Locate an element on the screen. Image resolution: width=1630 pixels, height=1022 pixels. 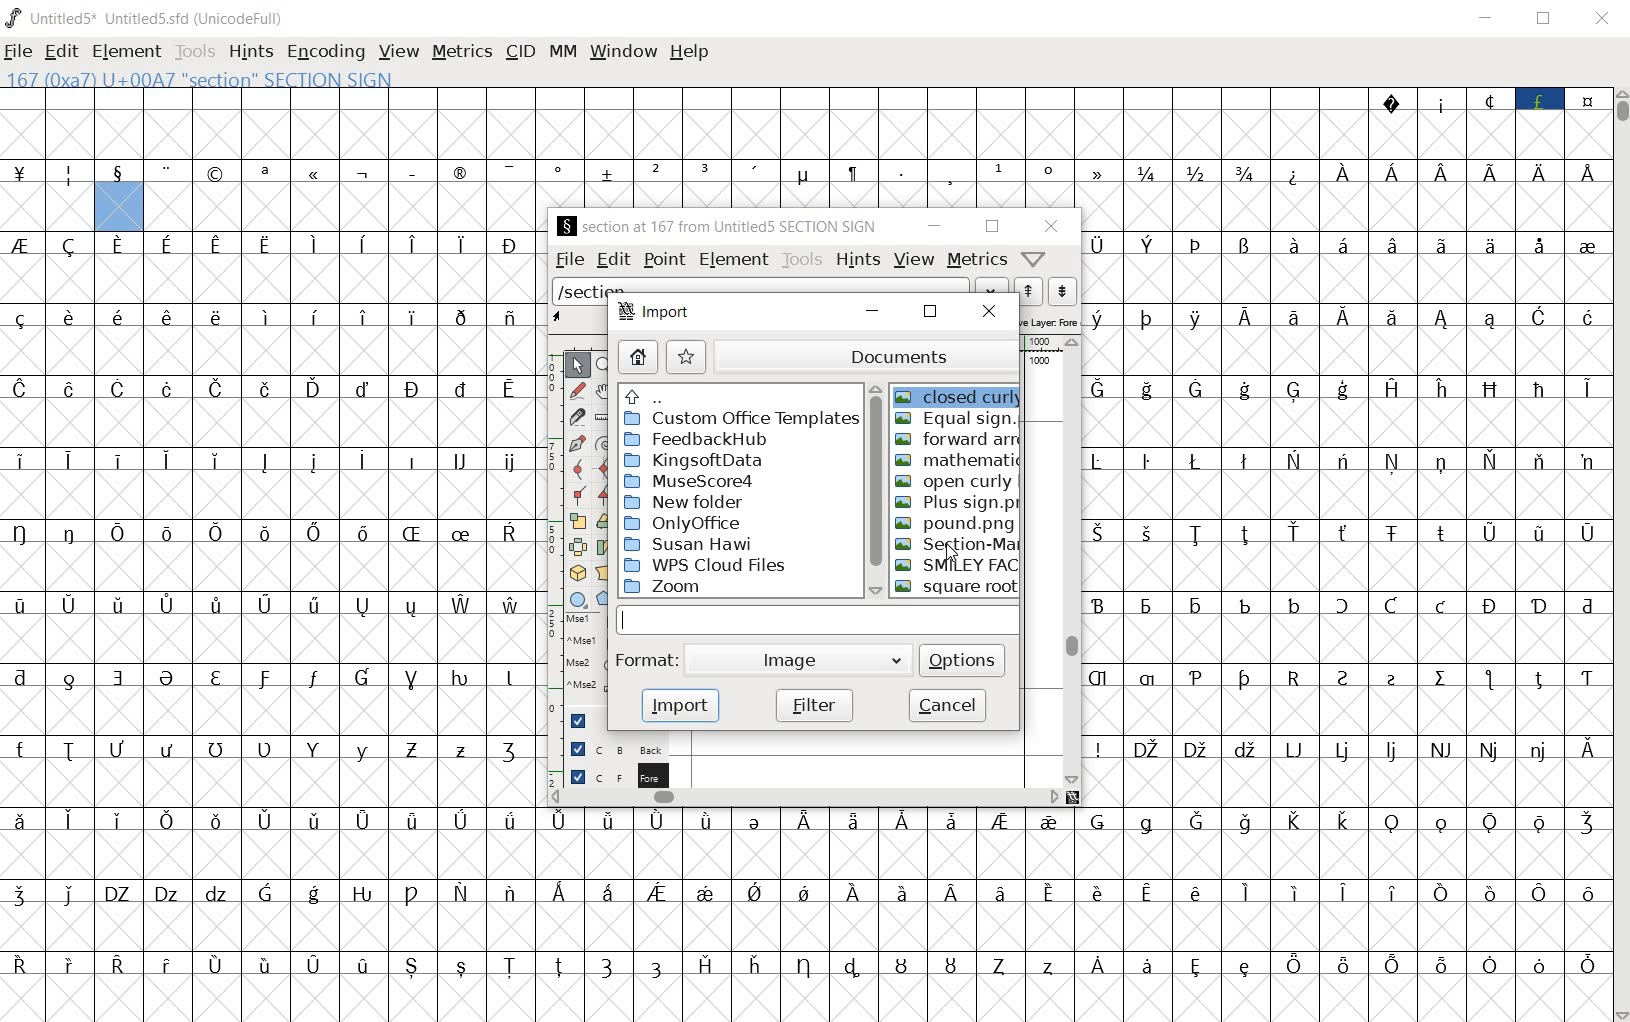
empty cells is located at coordinates (1349, 426).